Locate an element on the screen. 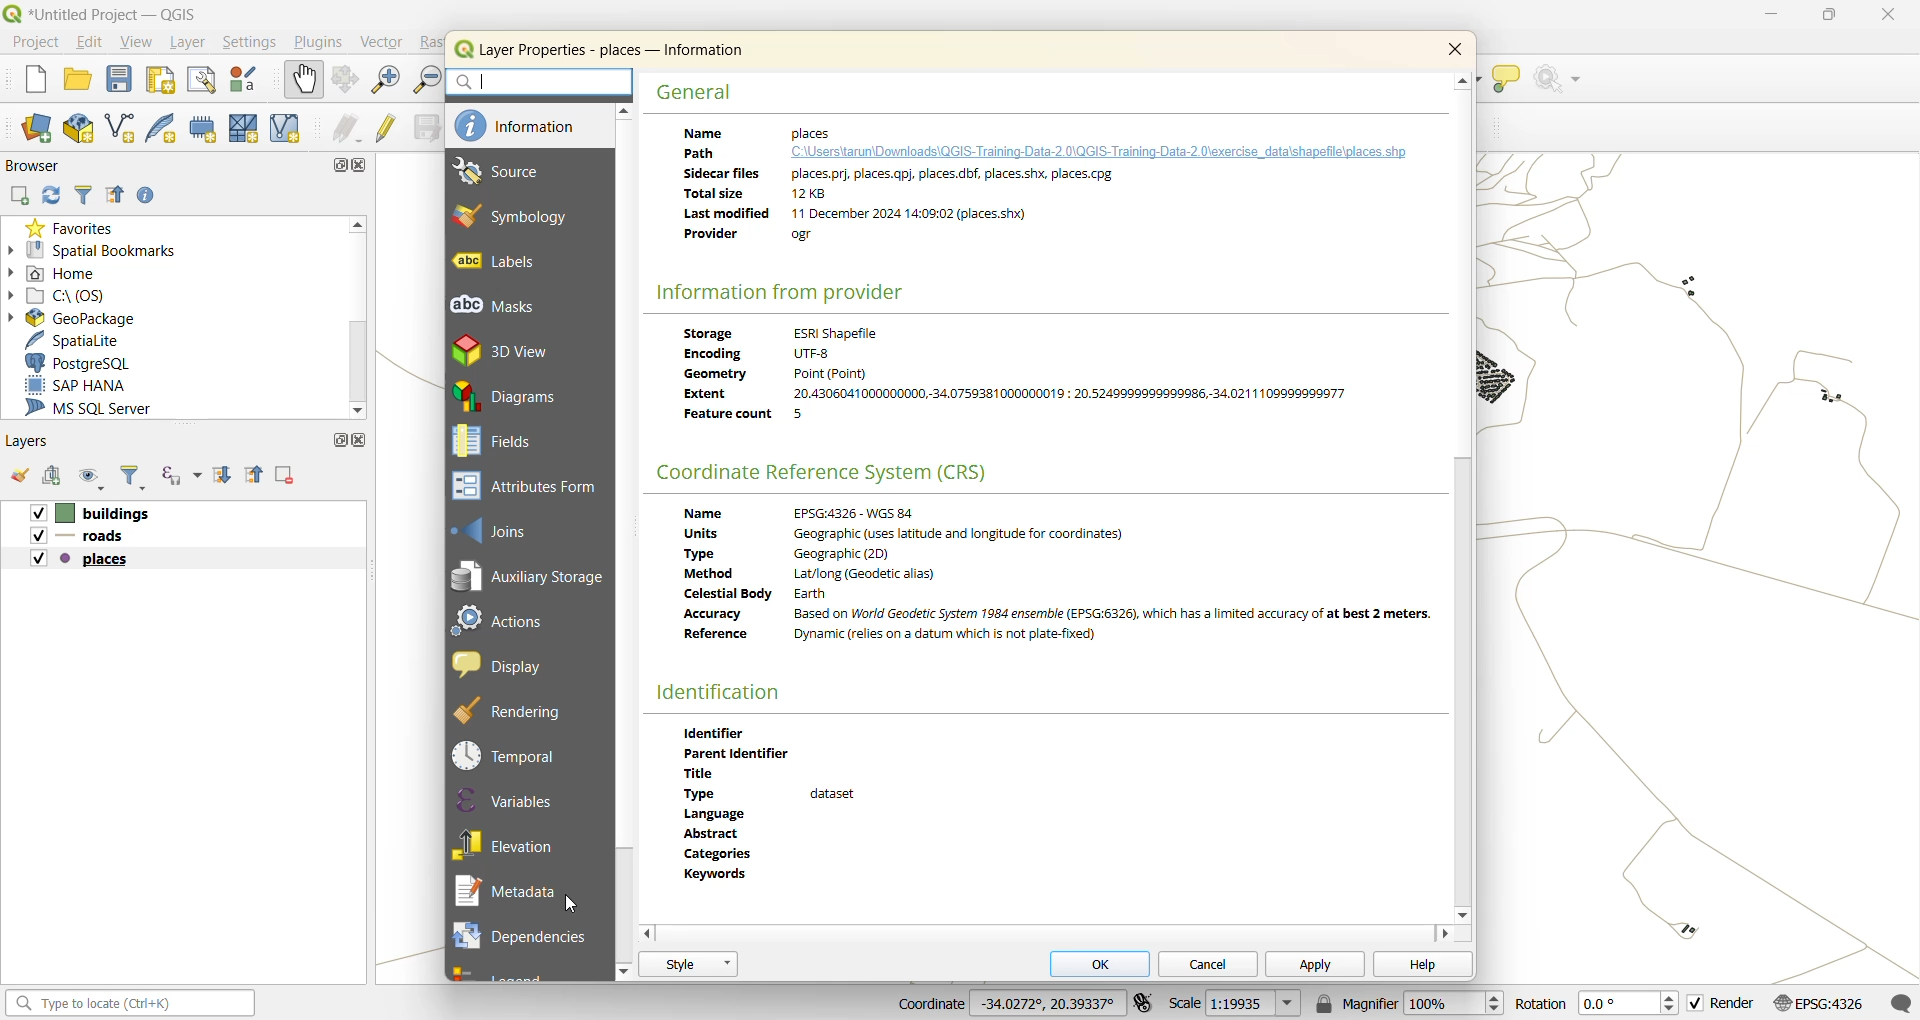  elevation is located at coordinates (516, 847).